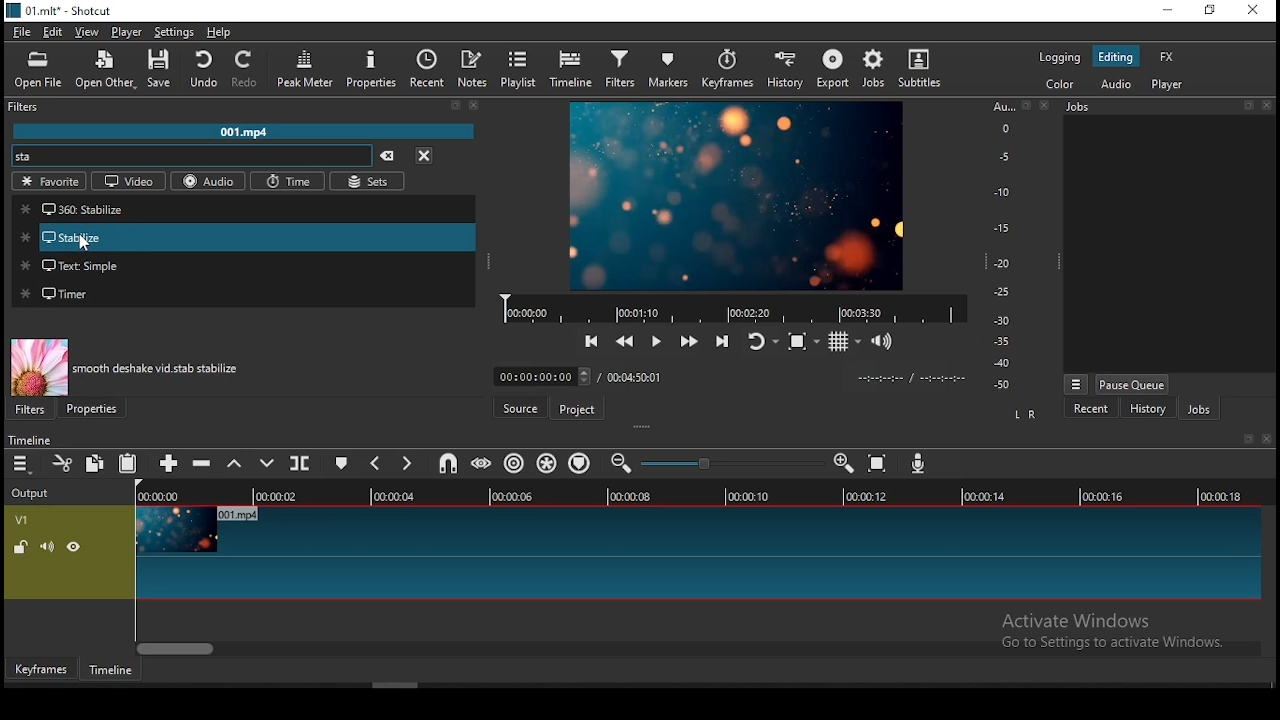  Describe the element at coordinates (635, 552) in the screenshot. I see `video track` at that location.